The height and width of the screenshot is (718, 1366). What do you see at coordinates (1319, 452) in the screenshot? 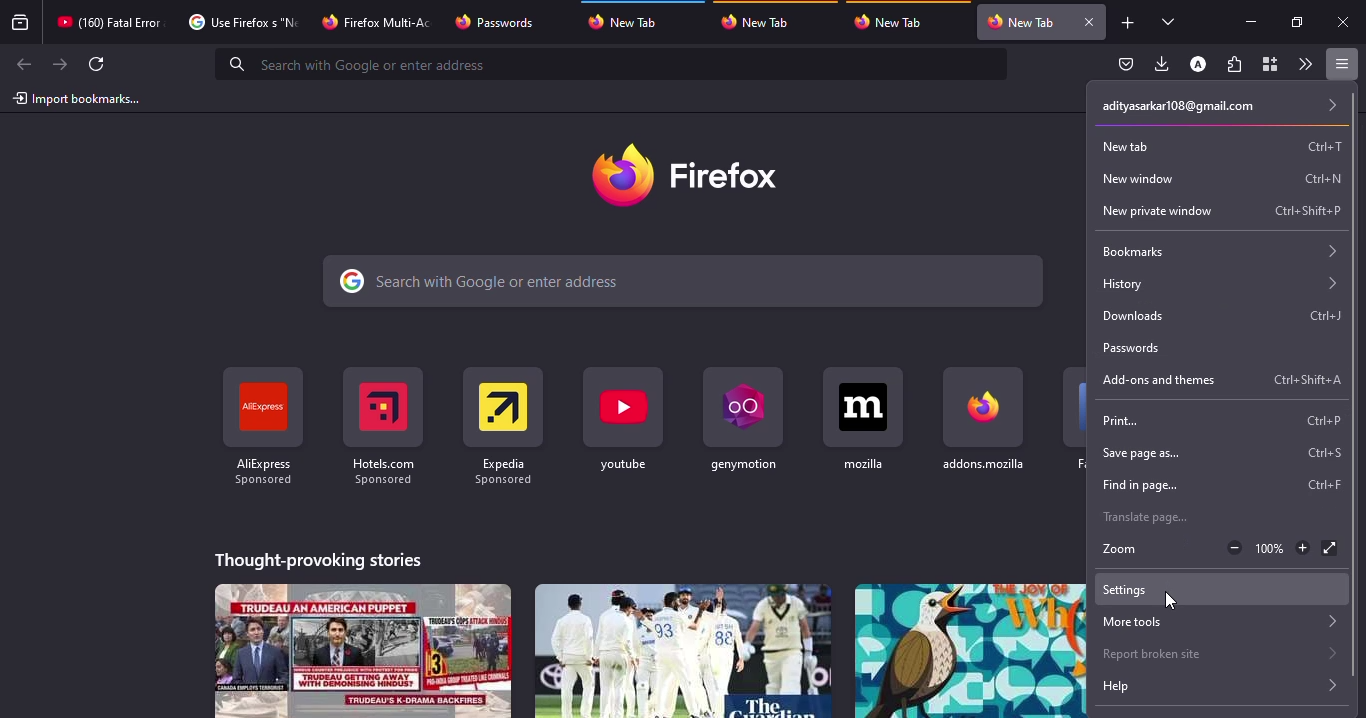
I see `shortcut` at bounding box center [1319, 452].